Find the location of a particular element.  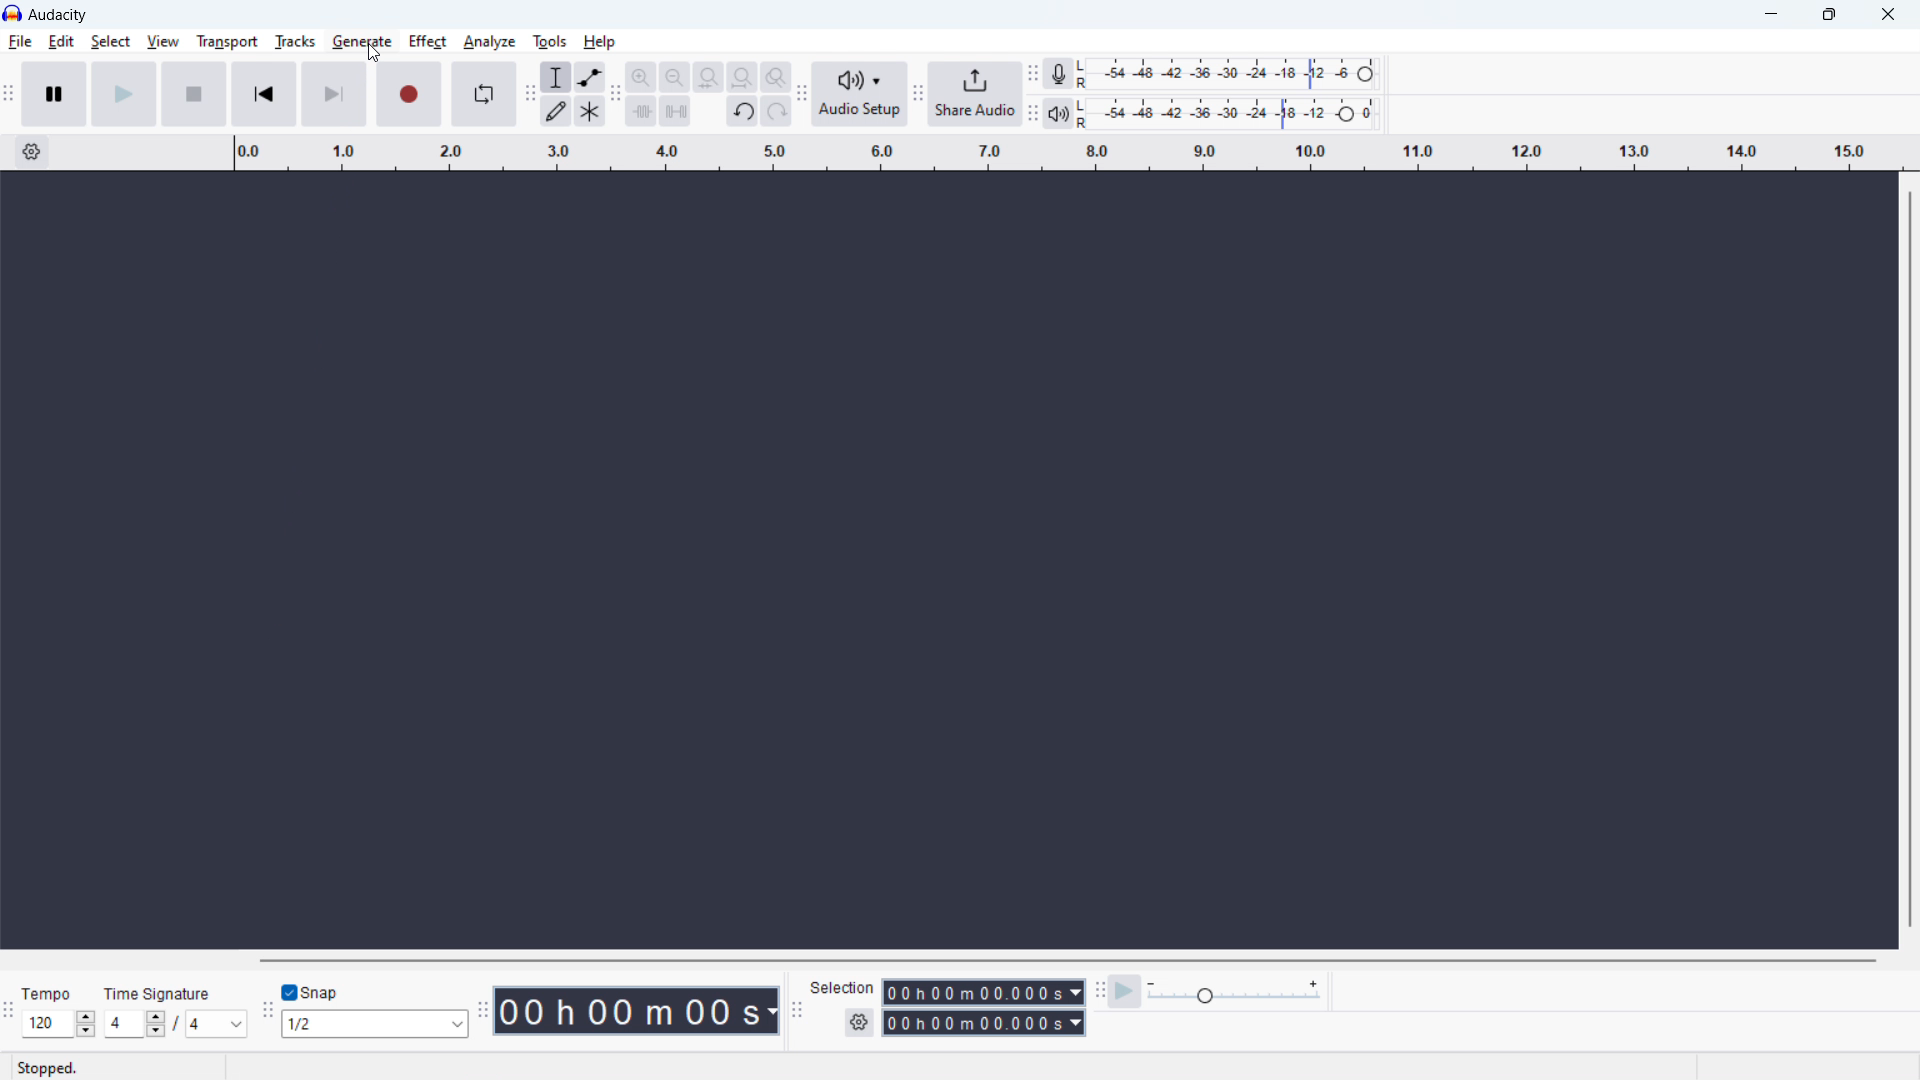

 is located at coordinates (1056, 72).